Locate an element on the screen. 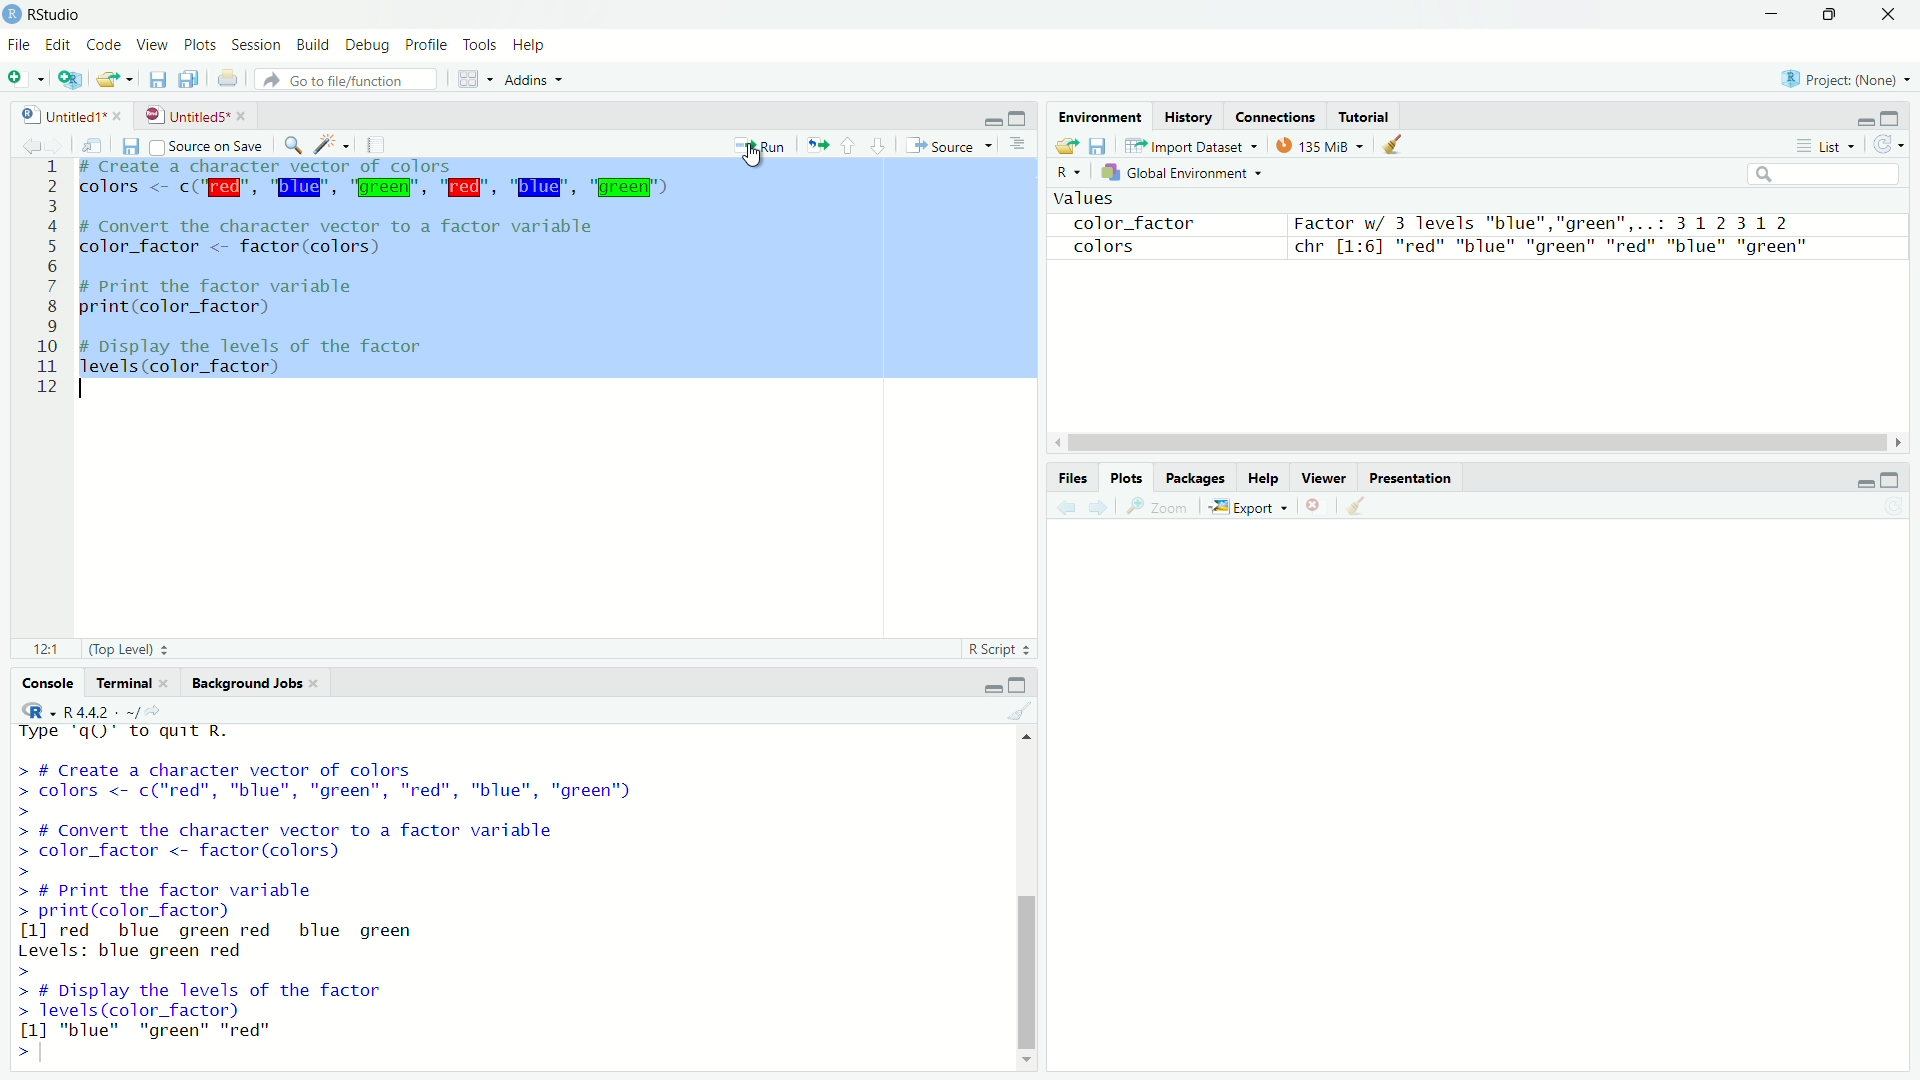  new file is located at coordinates (25, 78).